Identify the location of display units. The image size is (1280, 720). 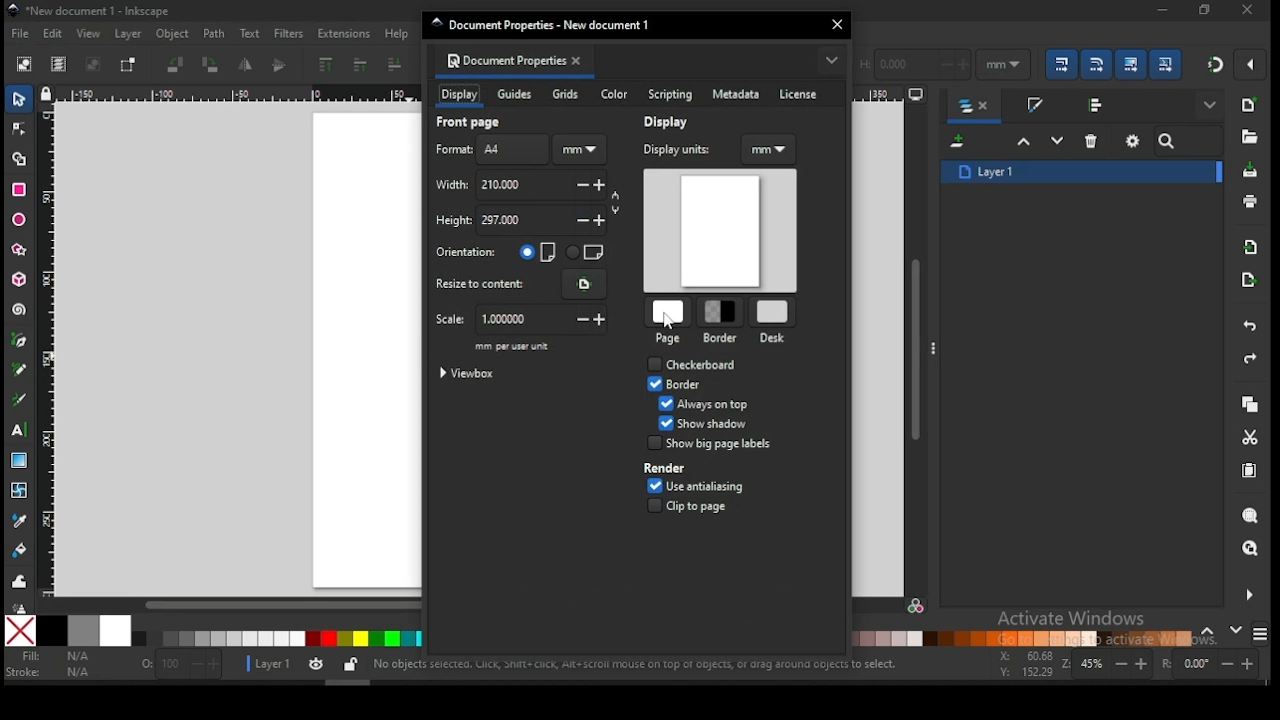
(719, 151).